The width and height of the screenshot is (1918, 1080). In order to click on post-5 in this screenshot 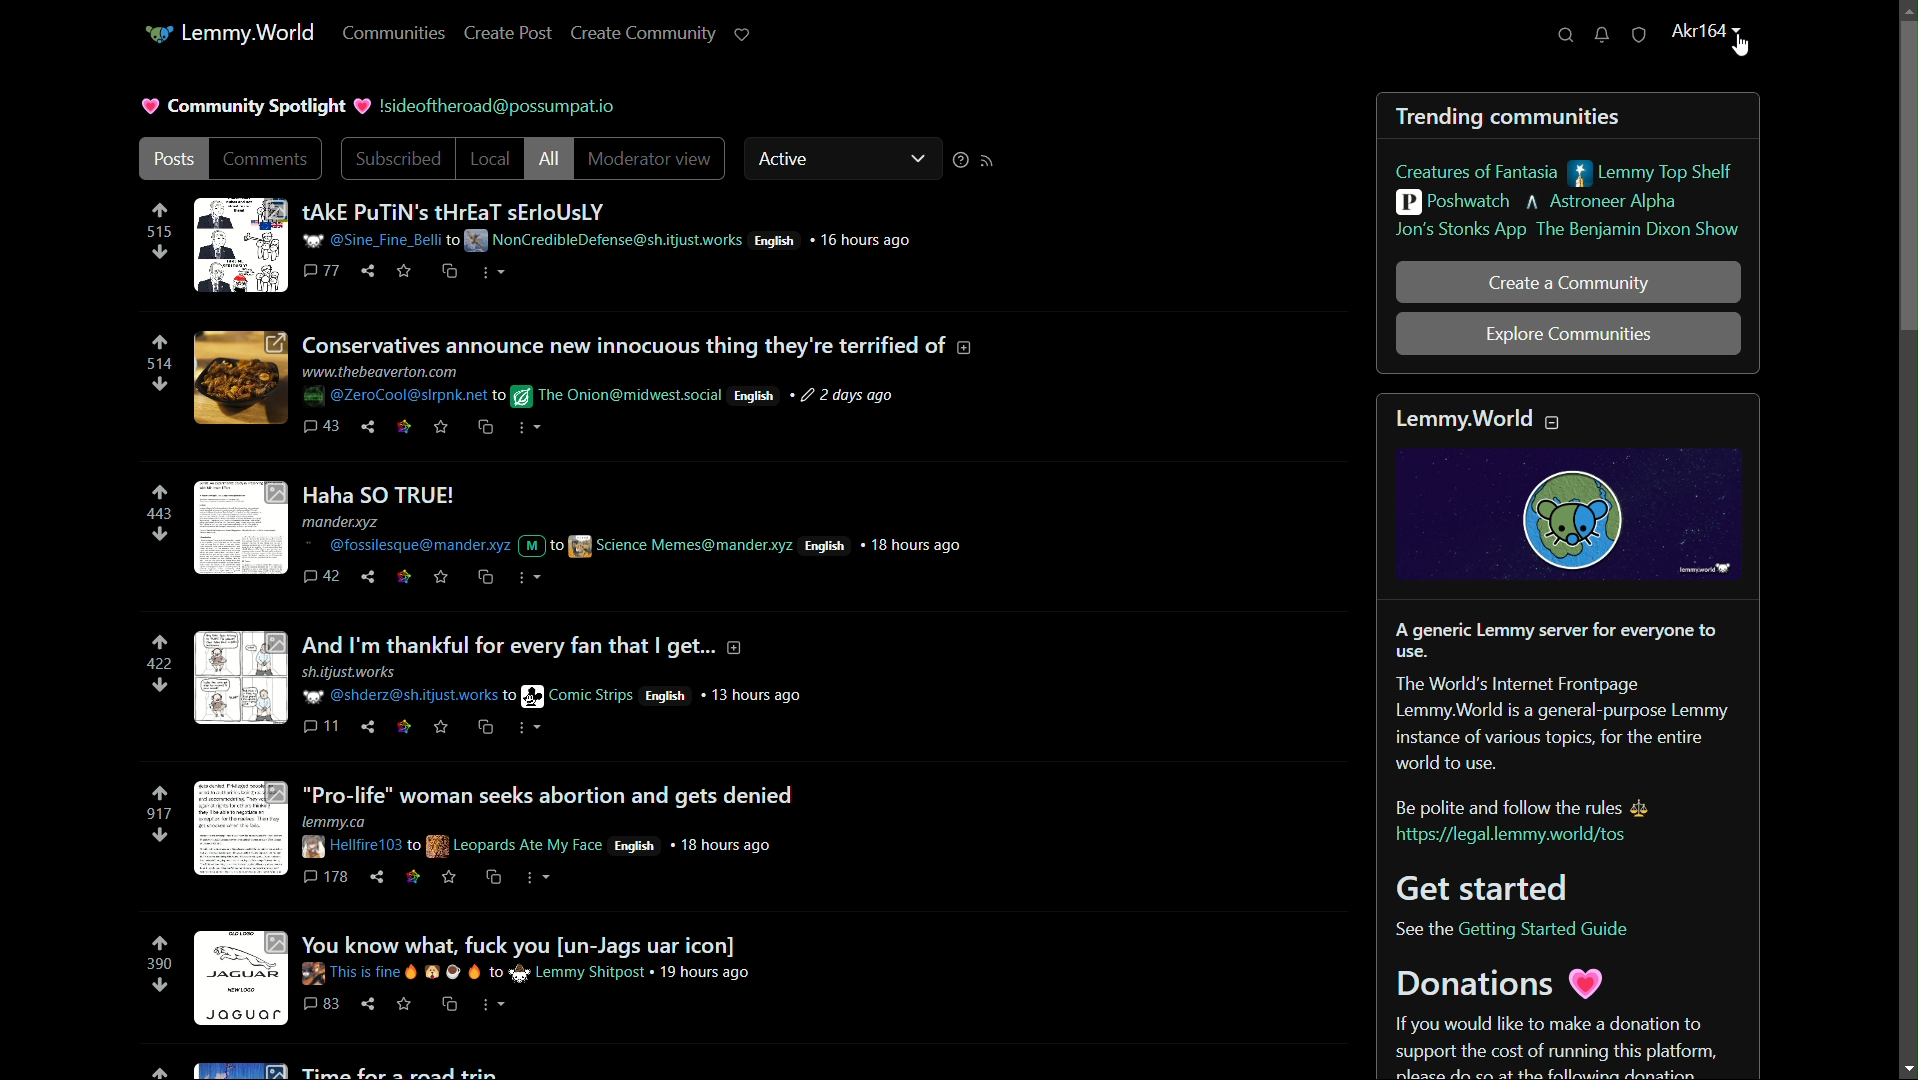, I will do `click(492, 837)`.